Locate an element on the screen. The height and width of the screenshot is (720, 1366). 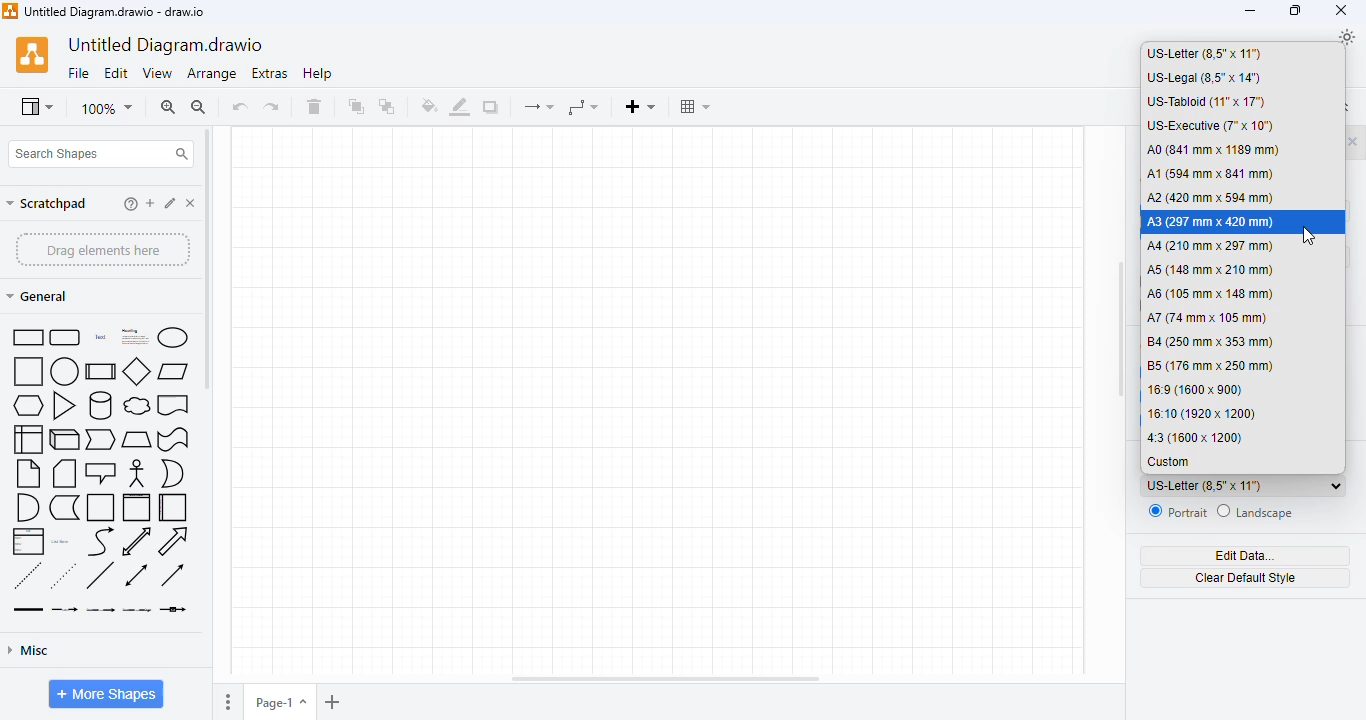
connector with label is located at coordinates (64, 610).